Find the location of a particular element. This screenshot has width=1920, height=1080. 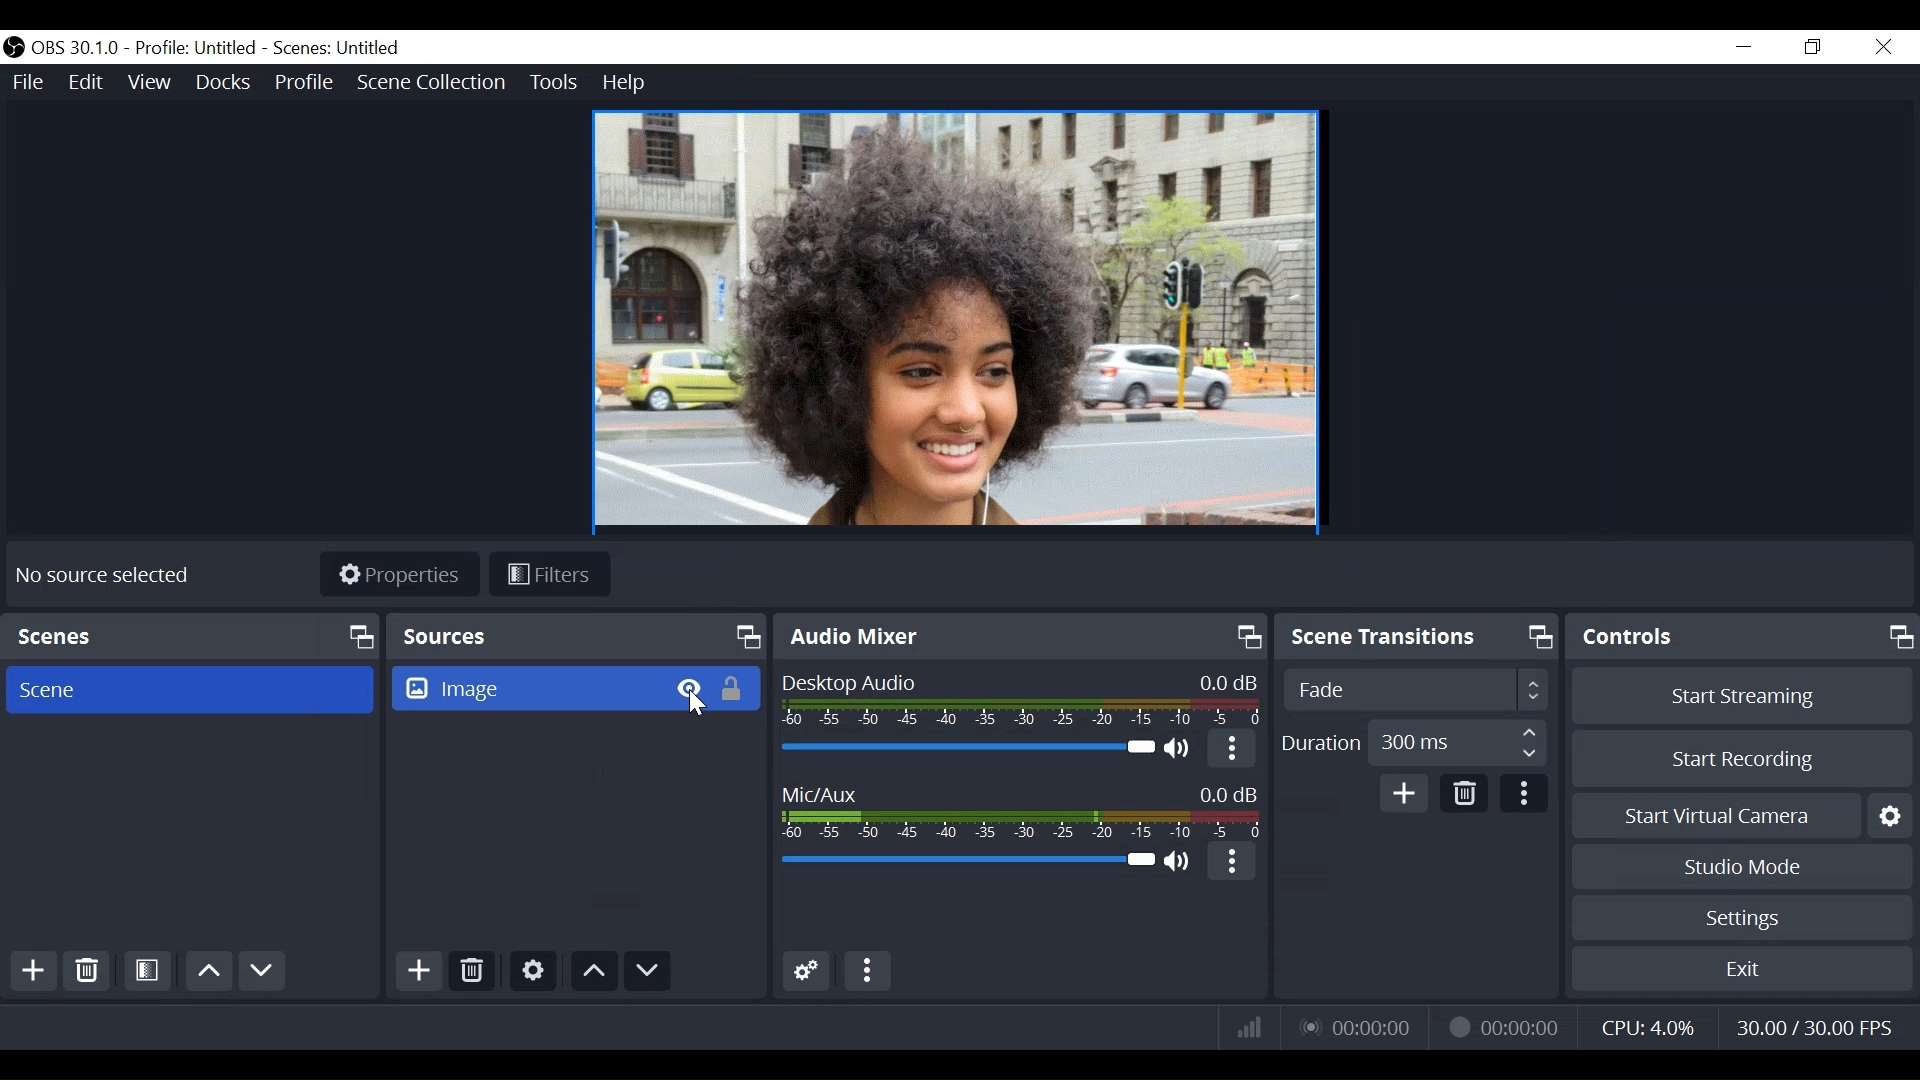

Properties is located at coordinates (398, 573).